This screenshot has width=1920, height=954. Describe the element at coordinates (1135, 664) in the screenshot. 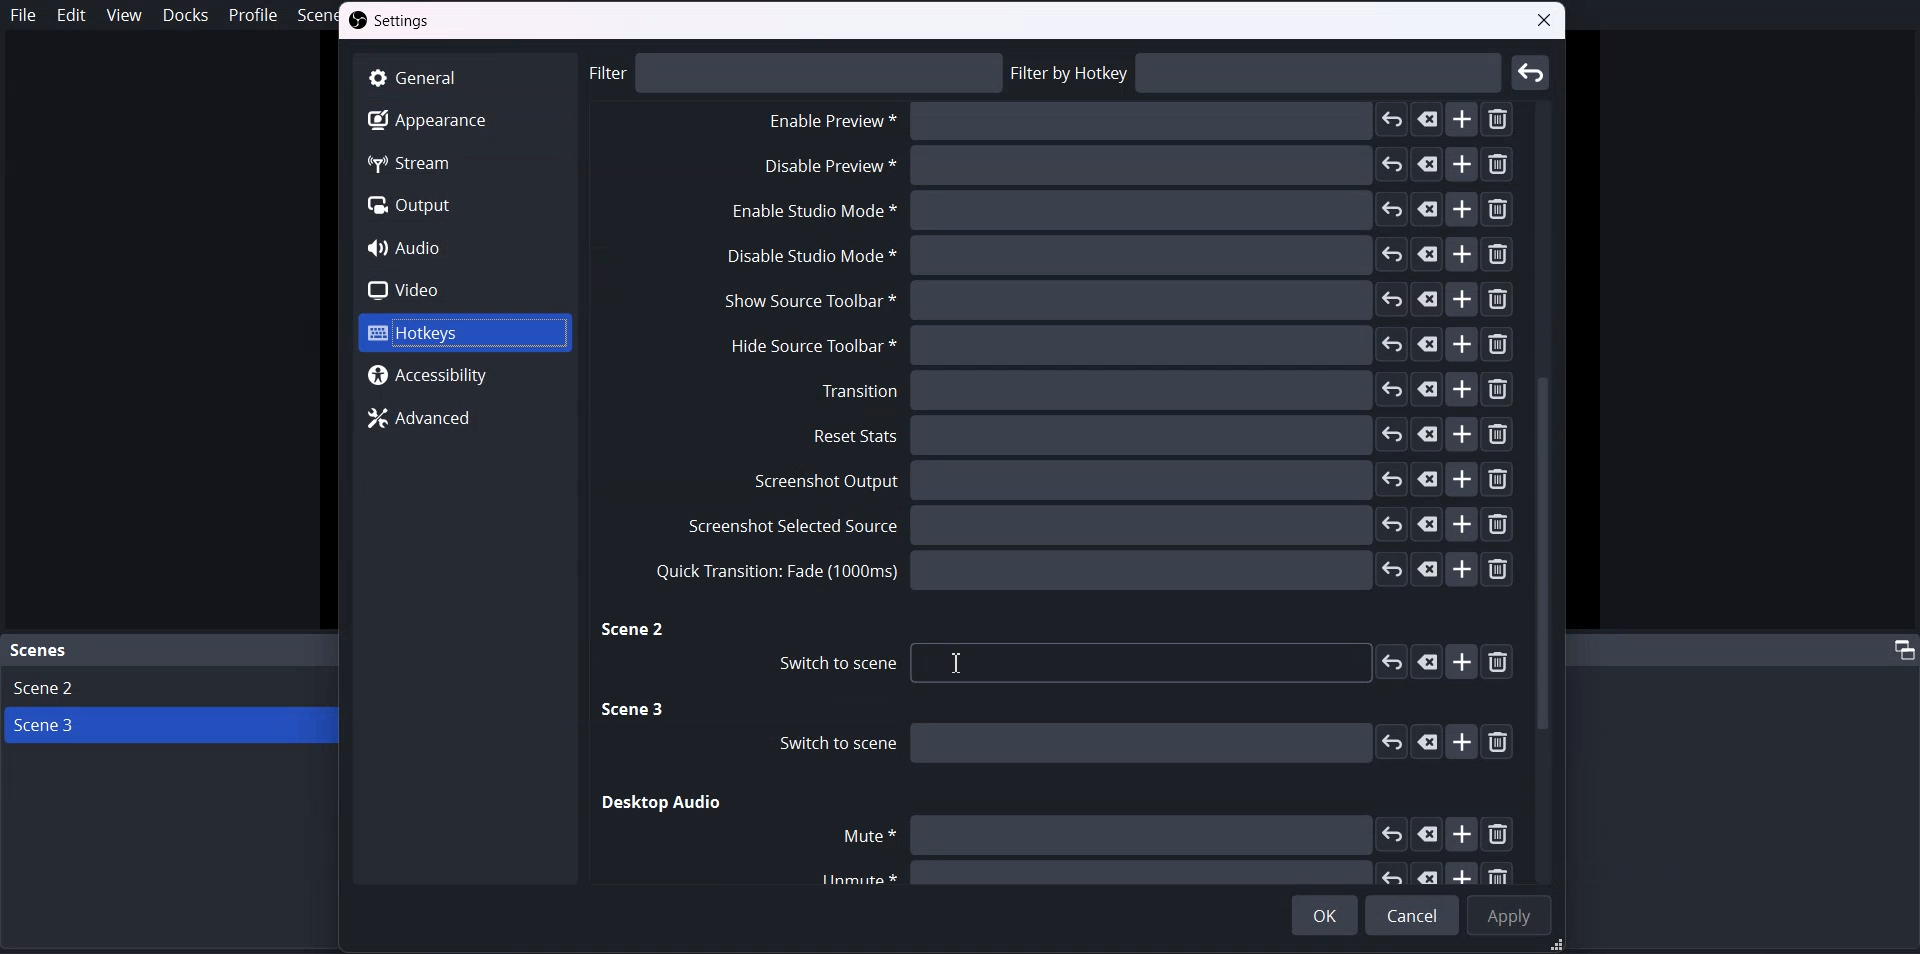

I see `Switch to scene` at that location.